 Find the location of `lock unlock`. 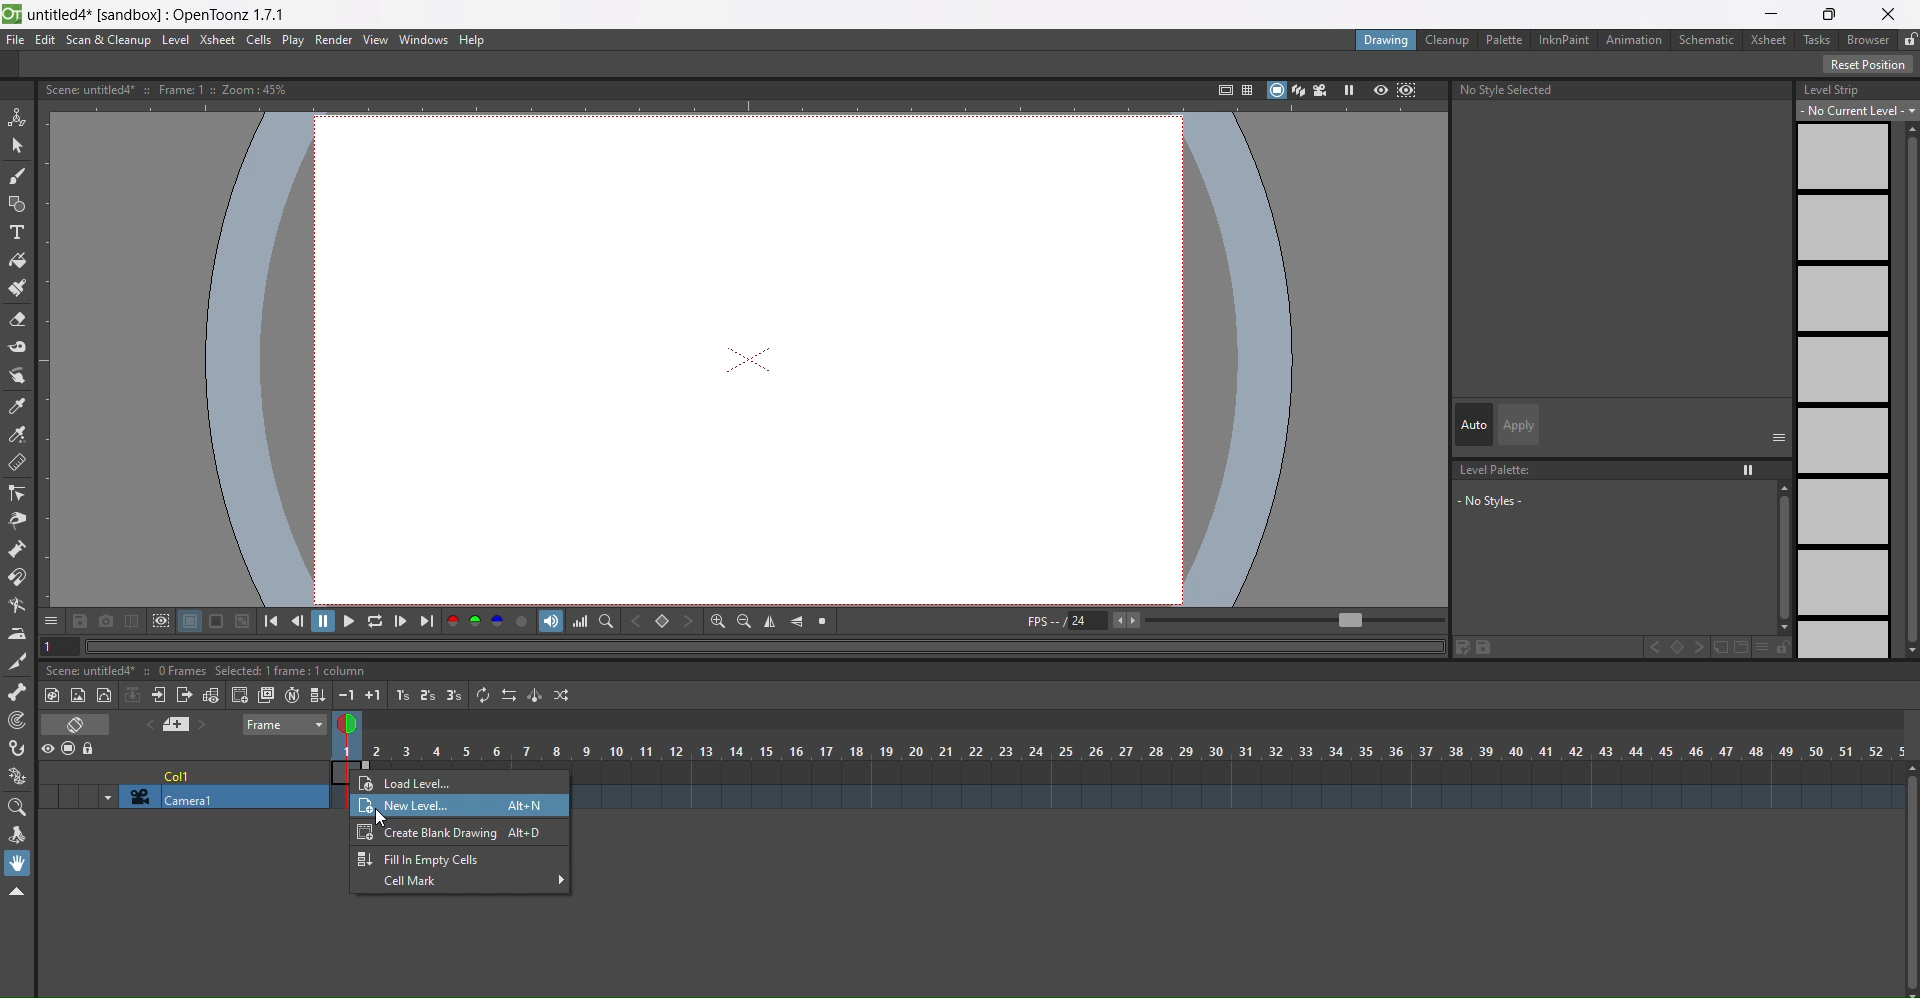

lock unlock is located at coordinates (1908, 40).